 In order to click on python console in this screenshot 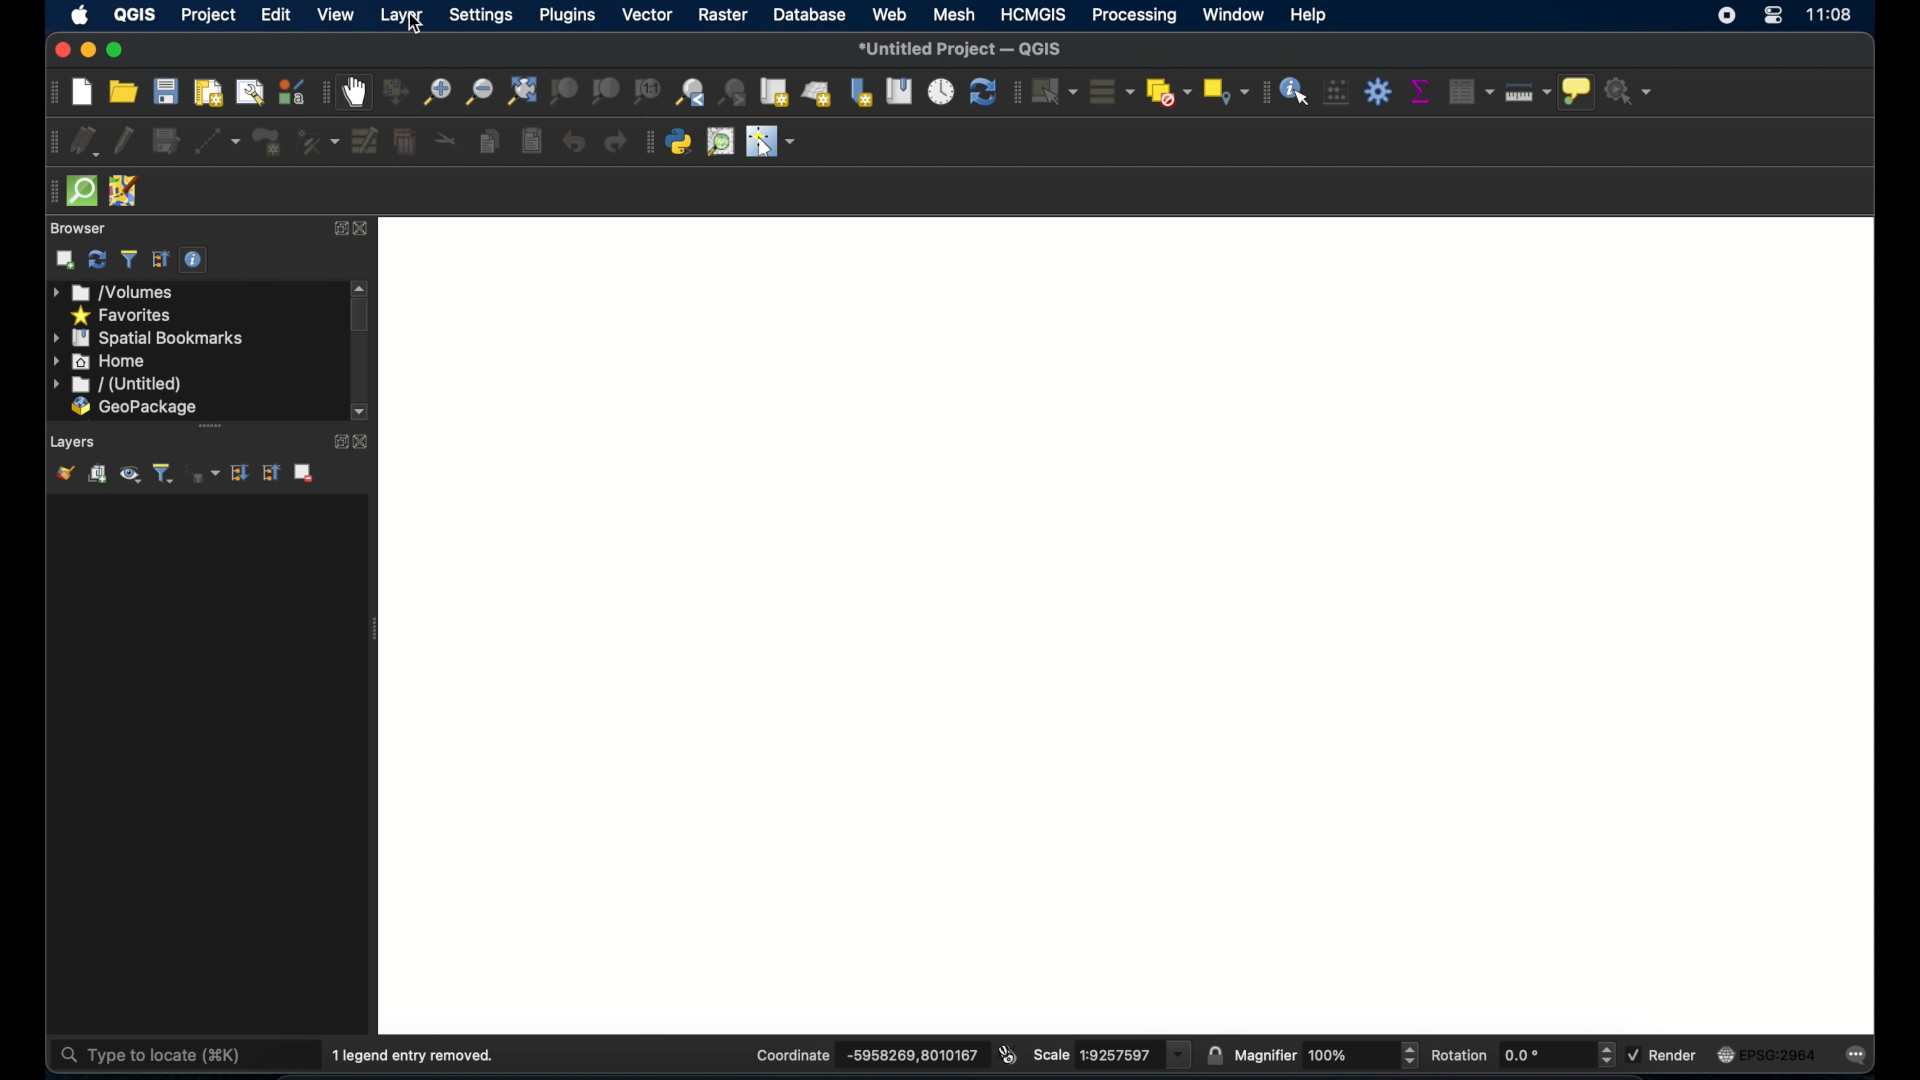, I will do `click(679, 142)`.